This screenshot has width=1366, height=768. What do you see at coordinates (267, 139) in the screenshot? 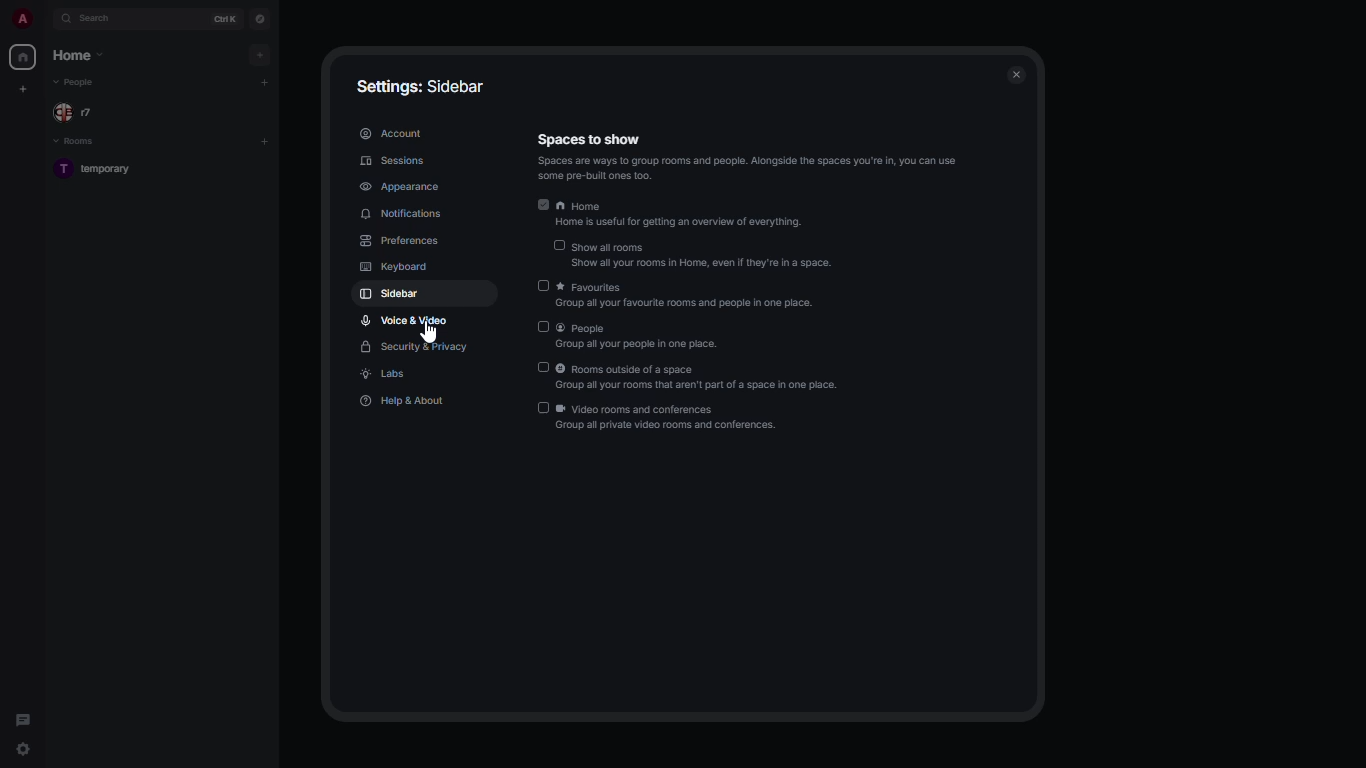
I see `add` at bounding box center [267, 139].